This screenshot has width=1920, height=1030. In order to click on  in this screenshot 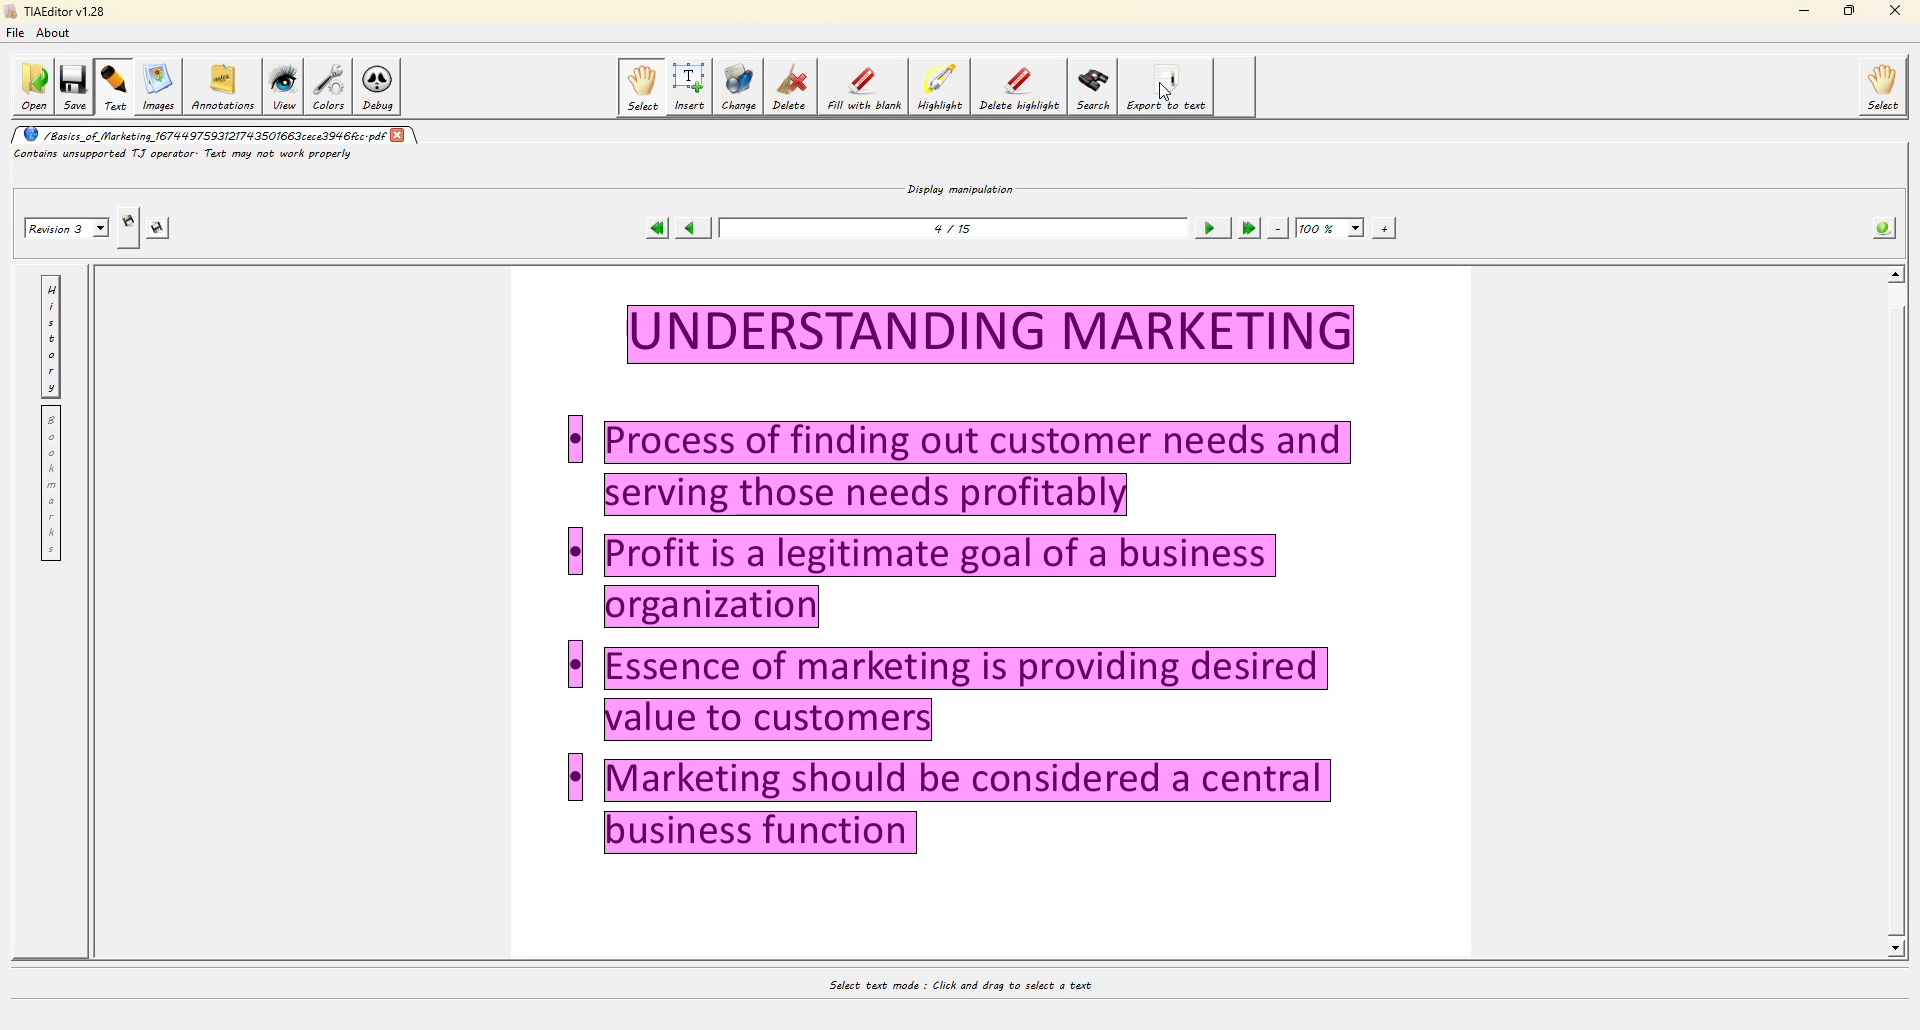, I will do `click(574, 661)`.